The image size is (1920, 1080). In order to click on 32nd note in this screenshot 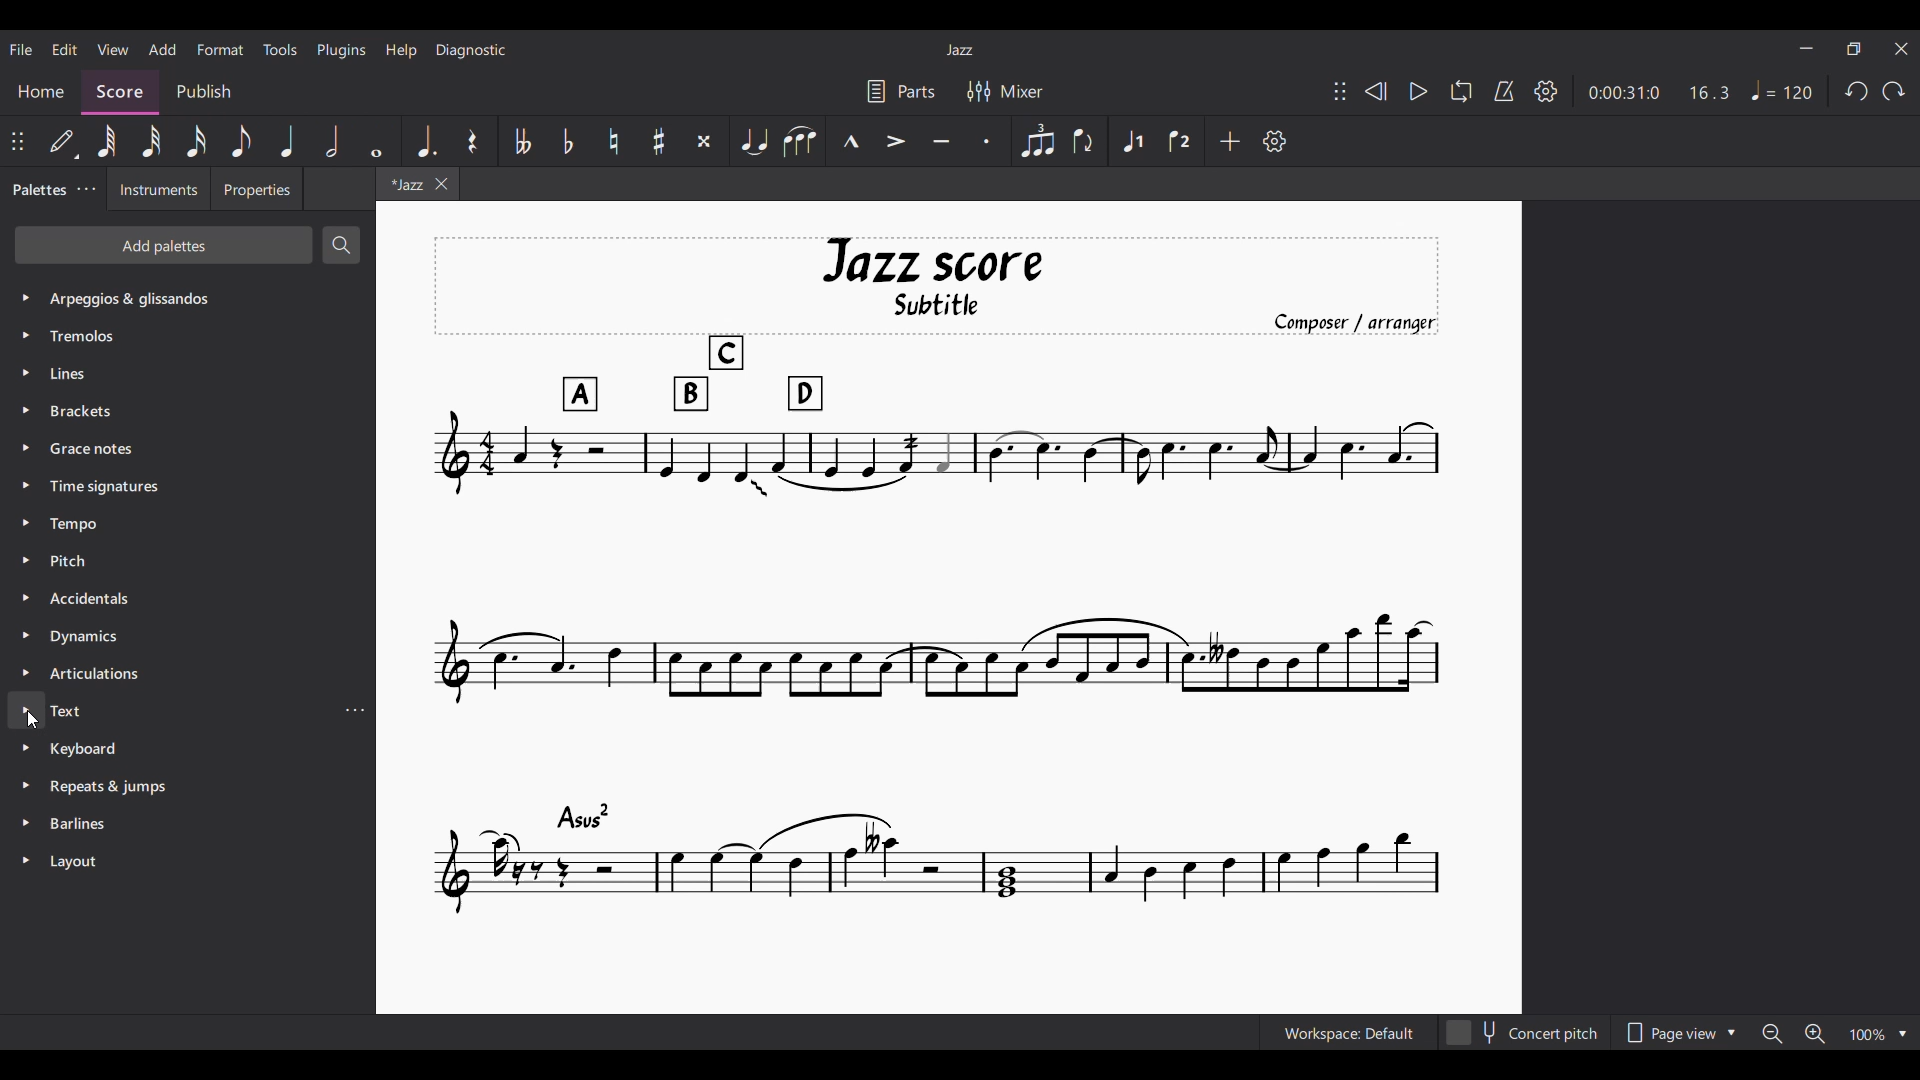, I will do `click(150, 141)`.